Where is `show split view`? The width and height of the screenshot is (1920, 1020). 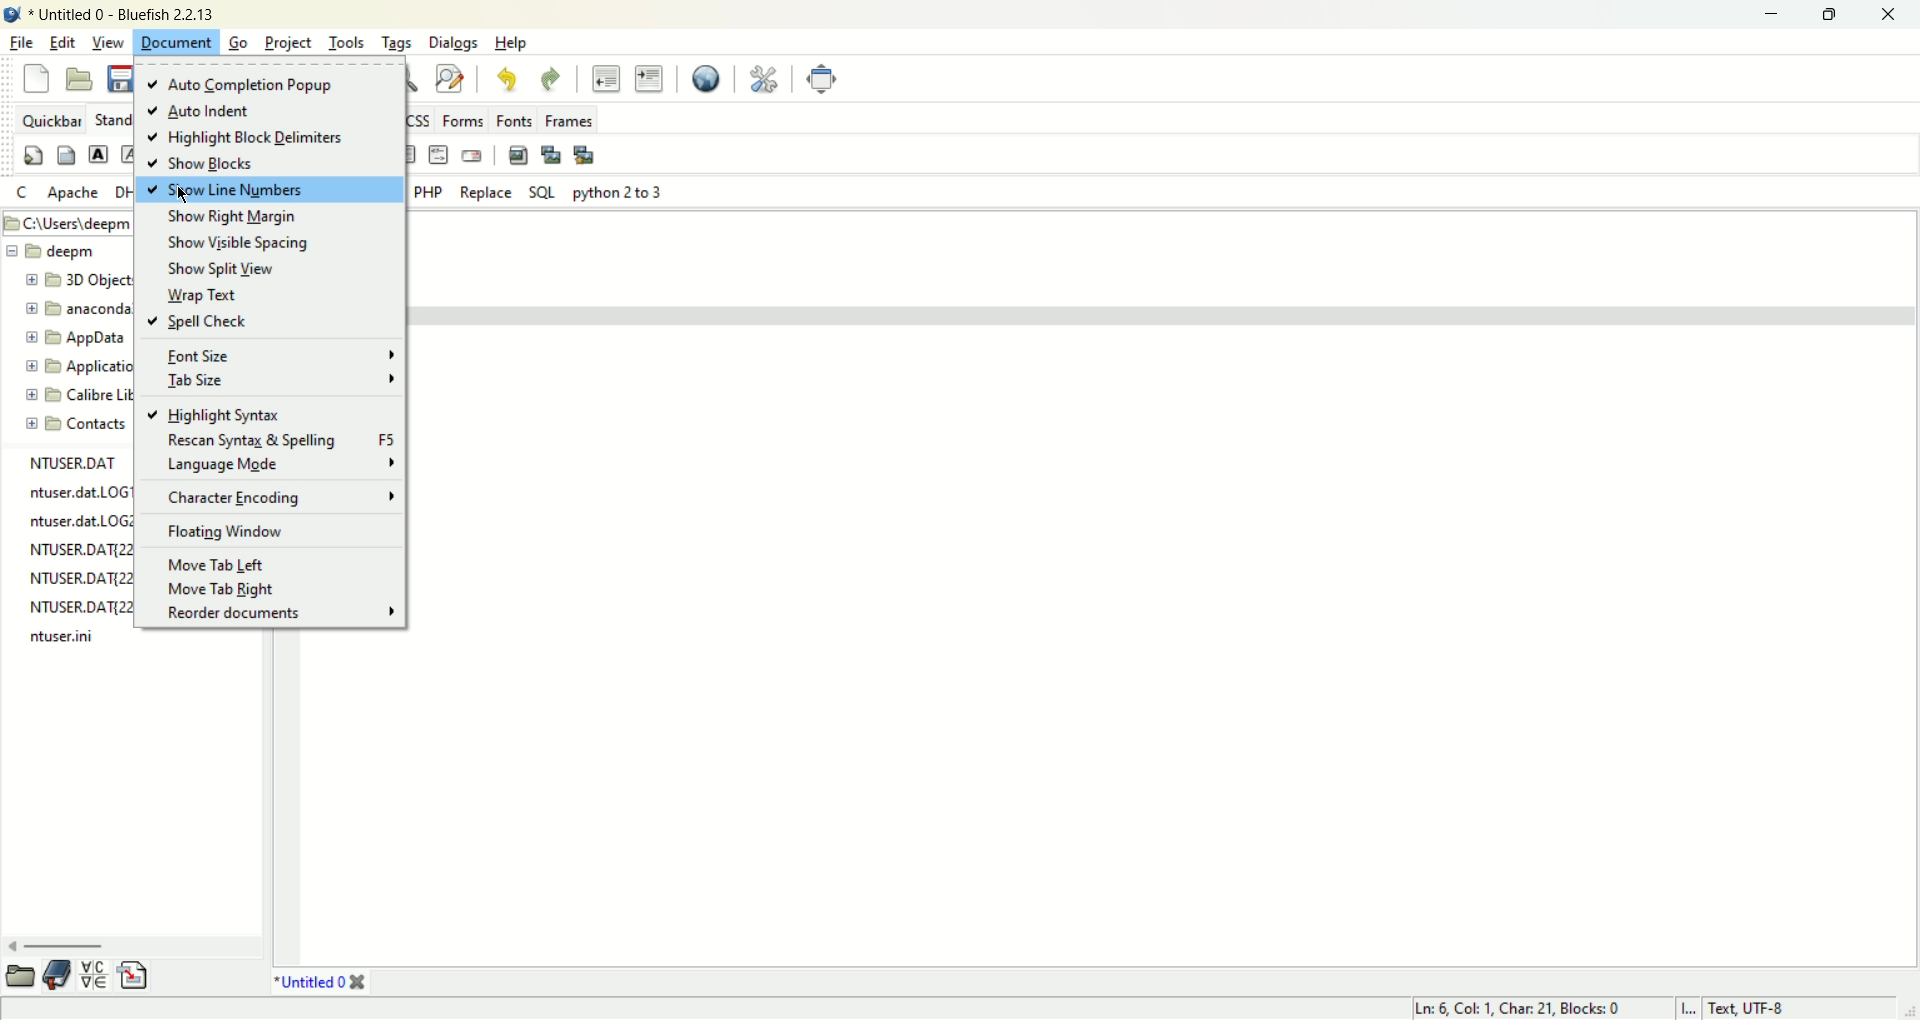
show split view is located at coordinates (224, 269).